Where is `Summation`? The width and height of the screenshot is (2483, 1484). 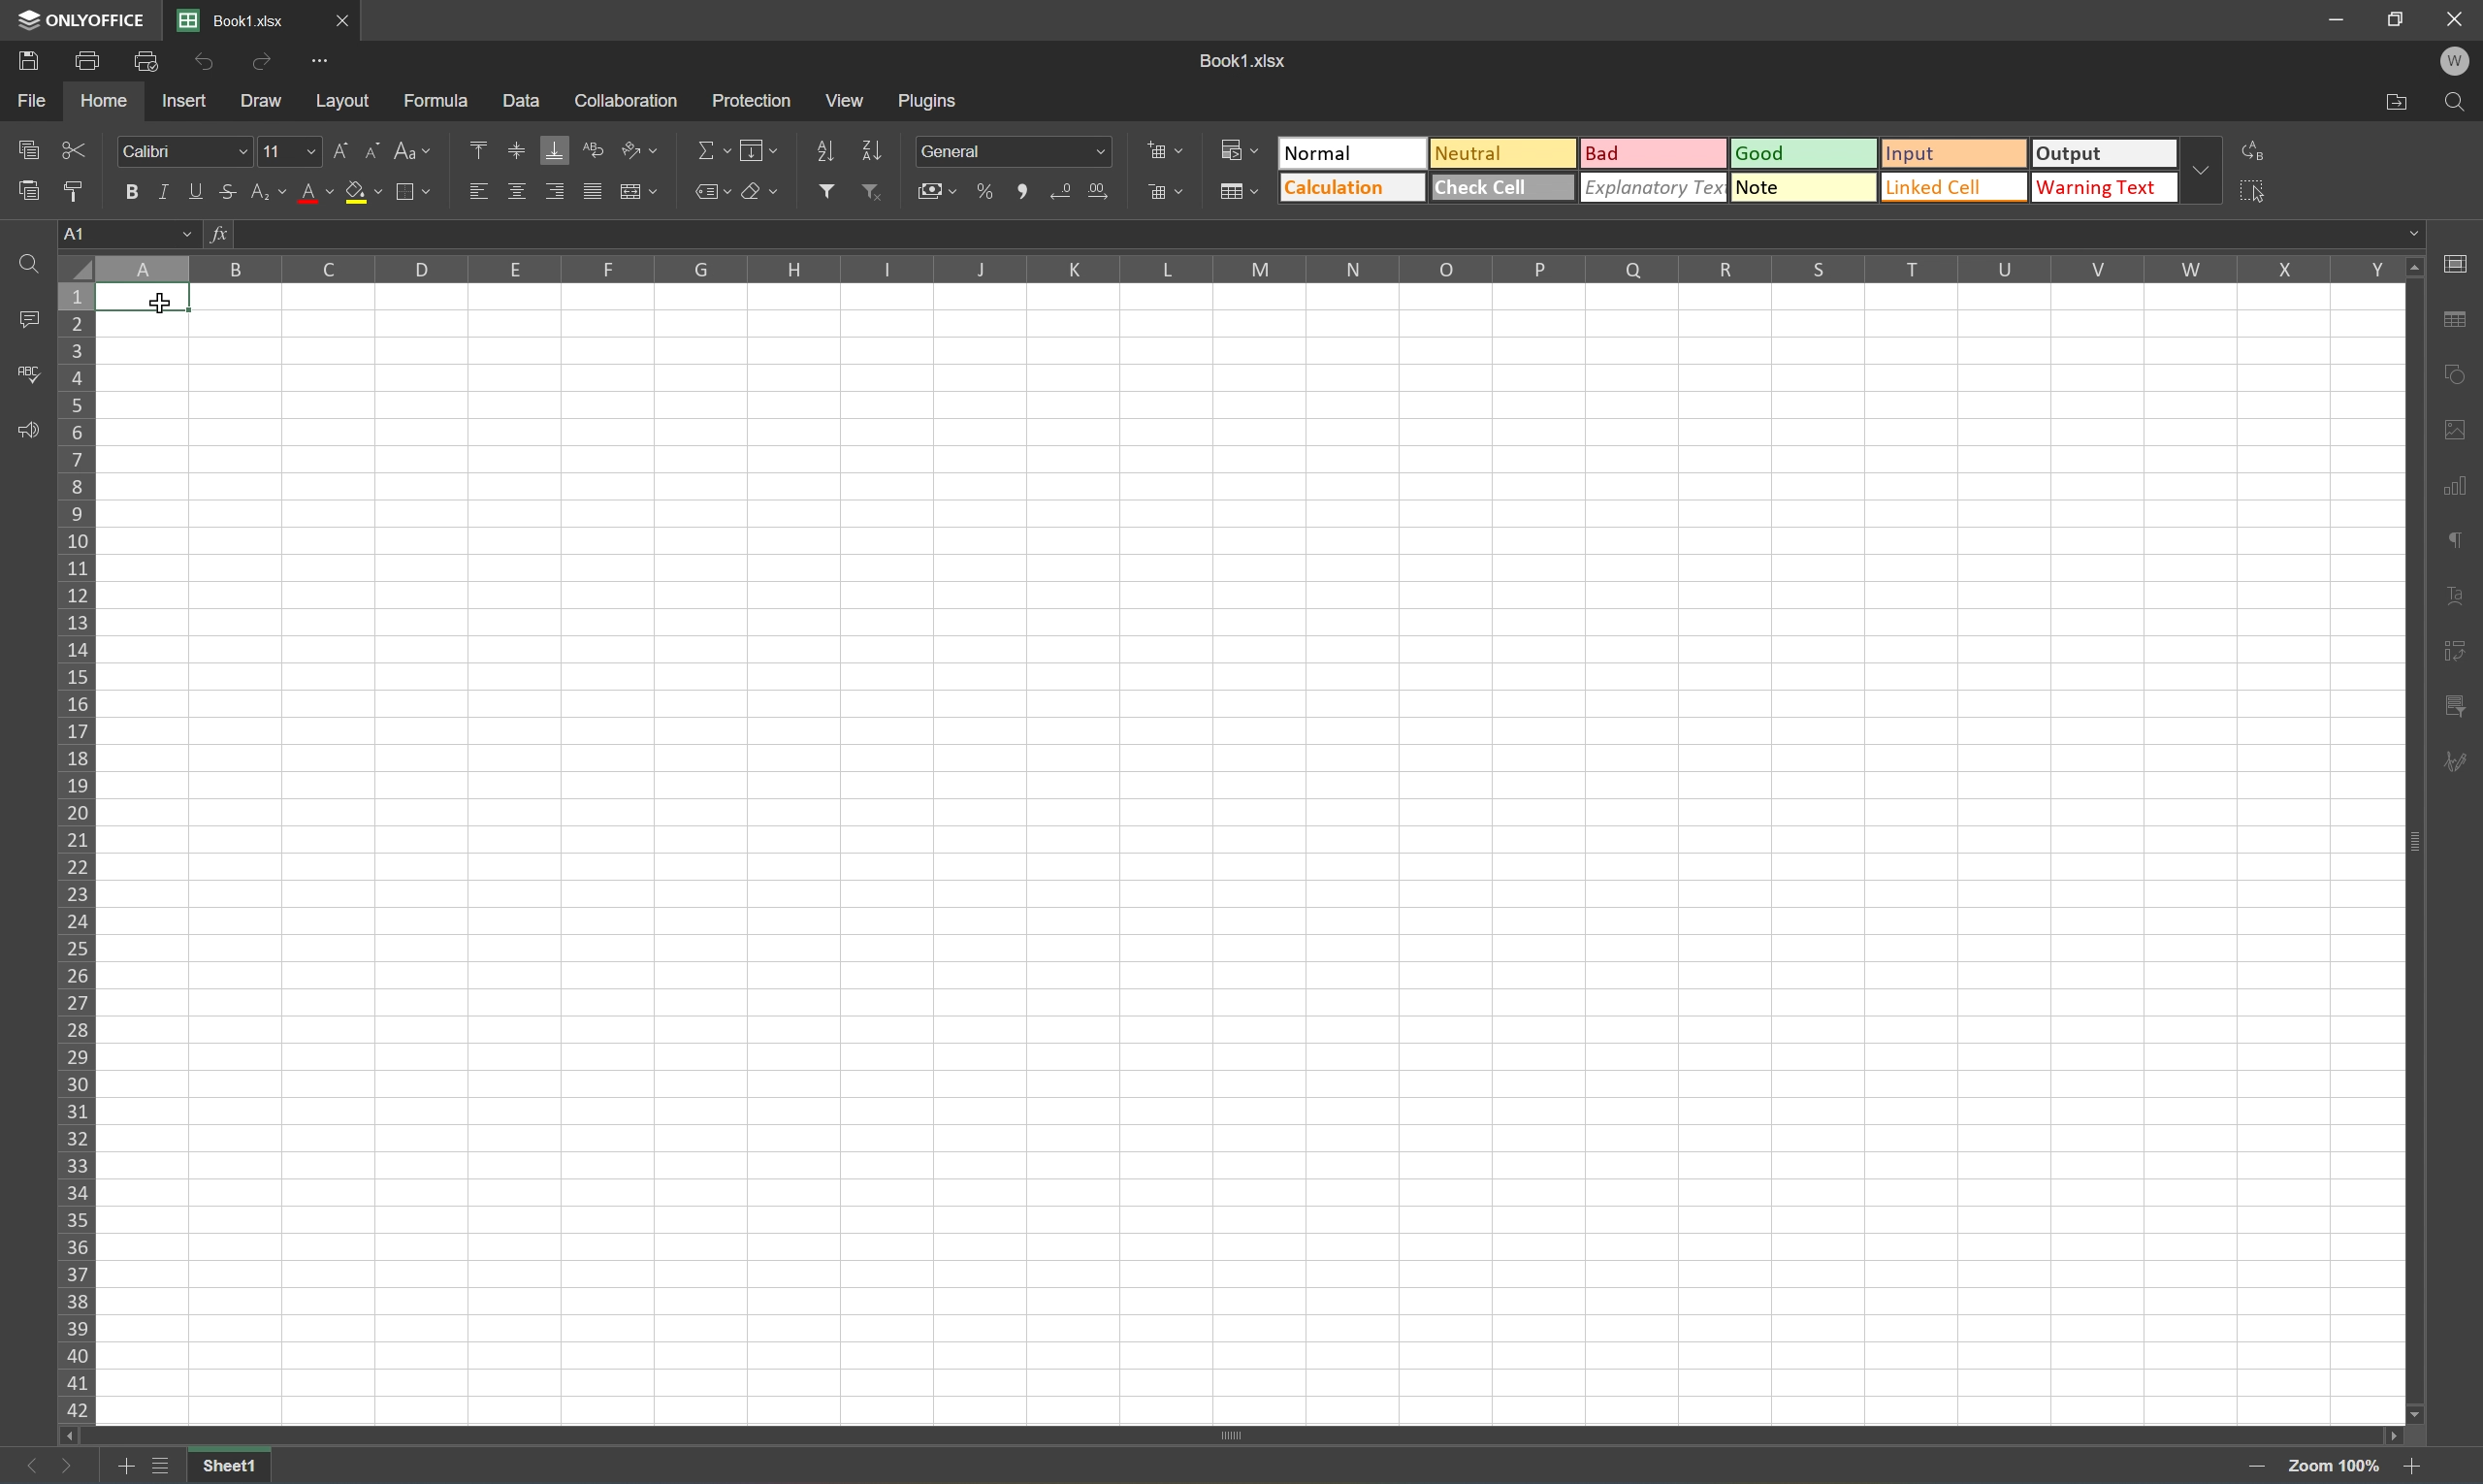
Summation is located at coordinates (710, 150).